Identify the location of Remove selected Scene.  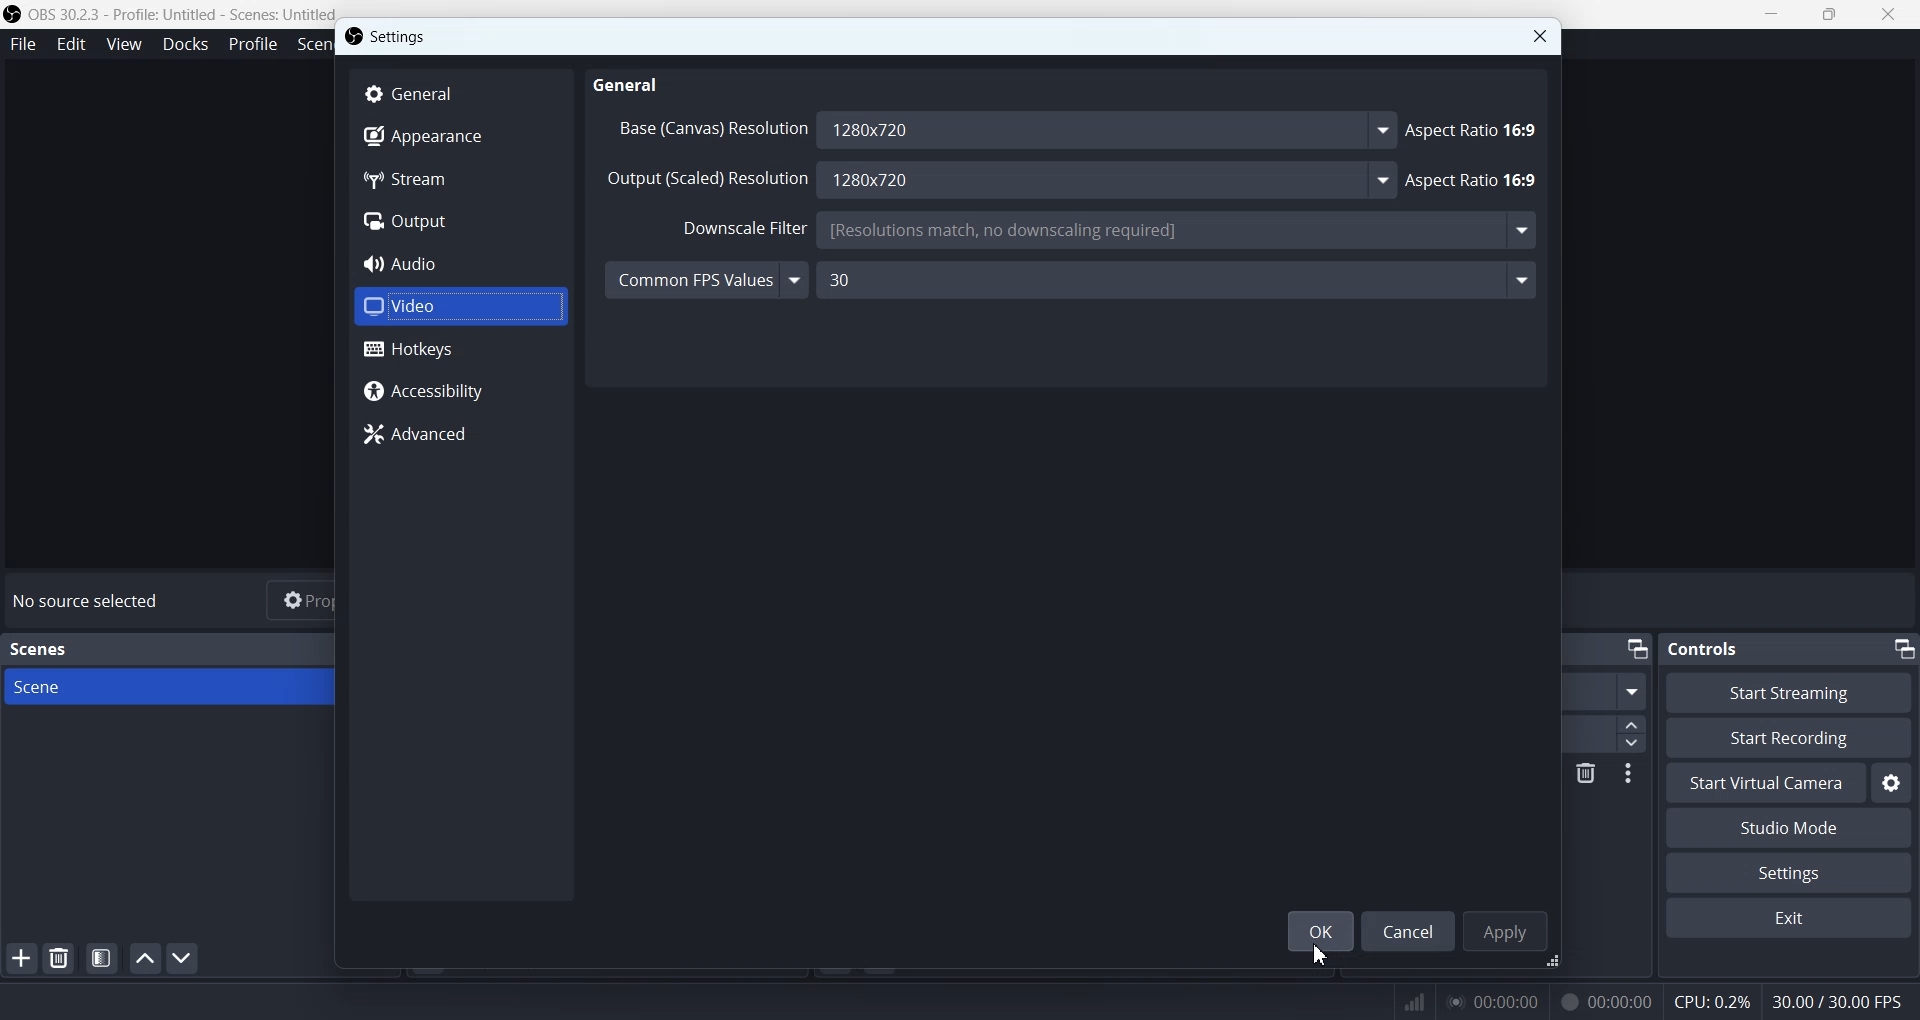
(60, 958).